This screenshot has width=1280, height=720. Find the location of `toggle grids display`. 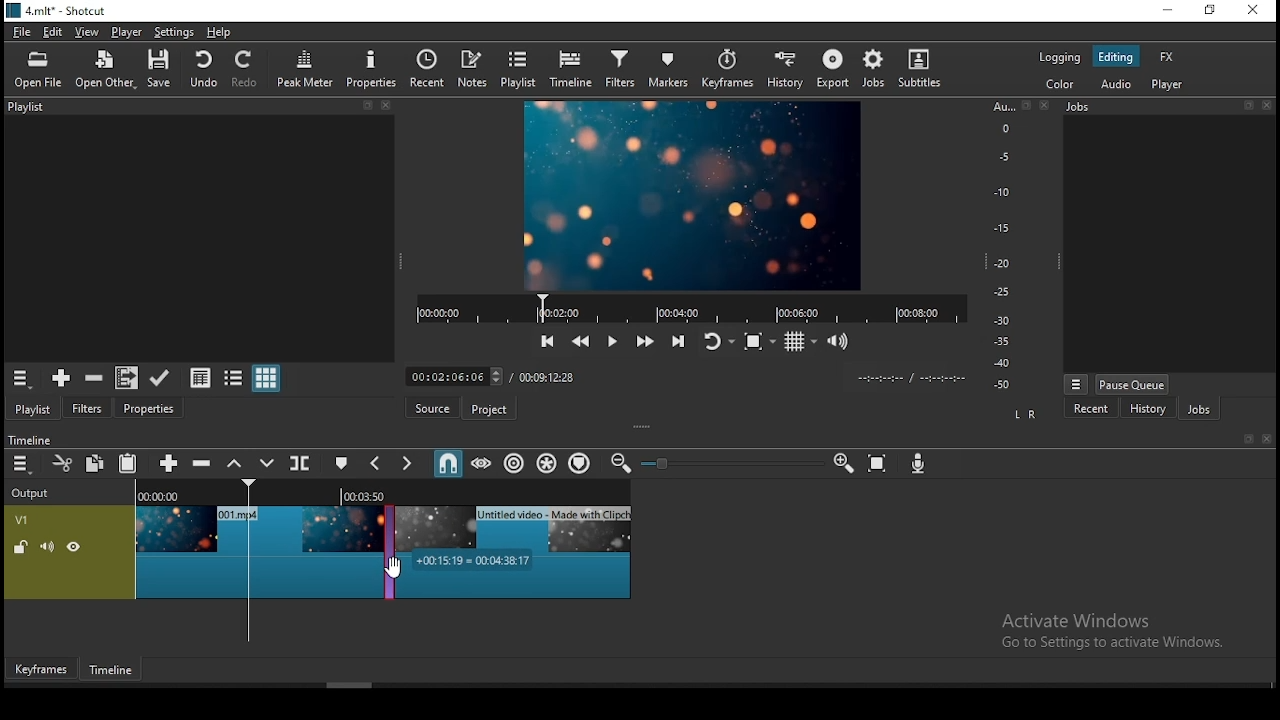

toggle grids display is located at coordinates (800, 342).